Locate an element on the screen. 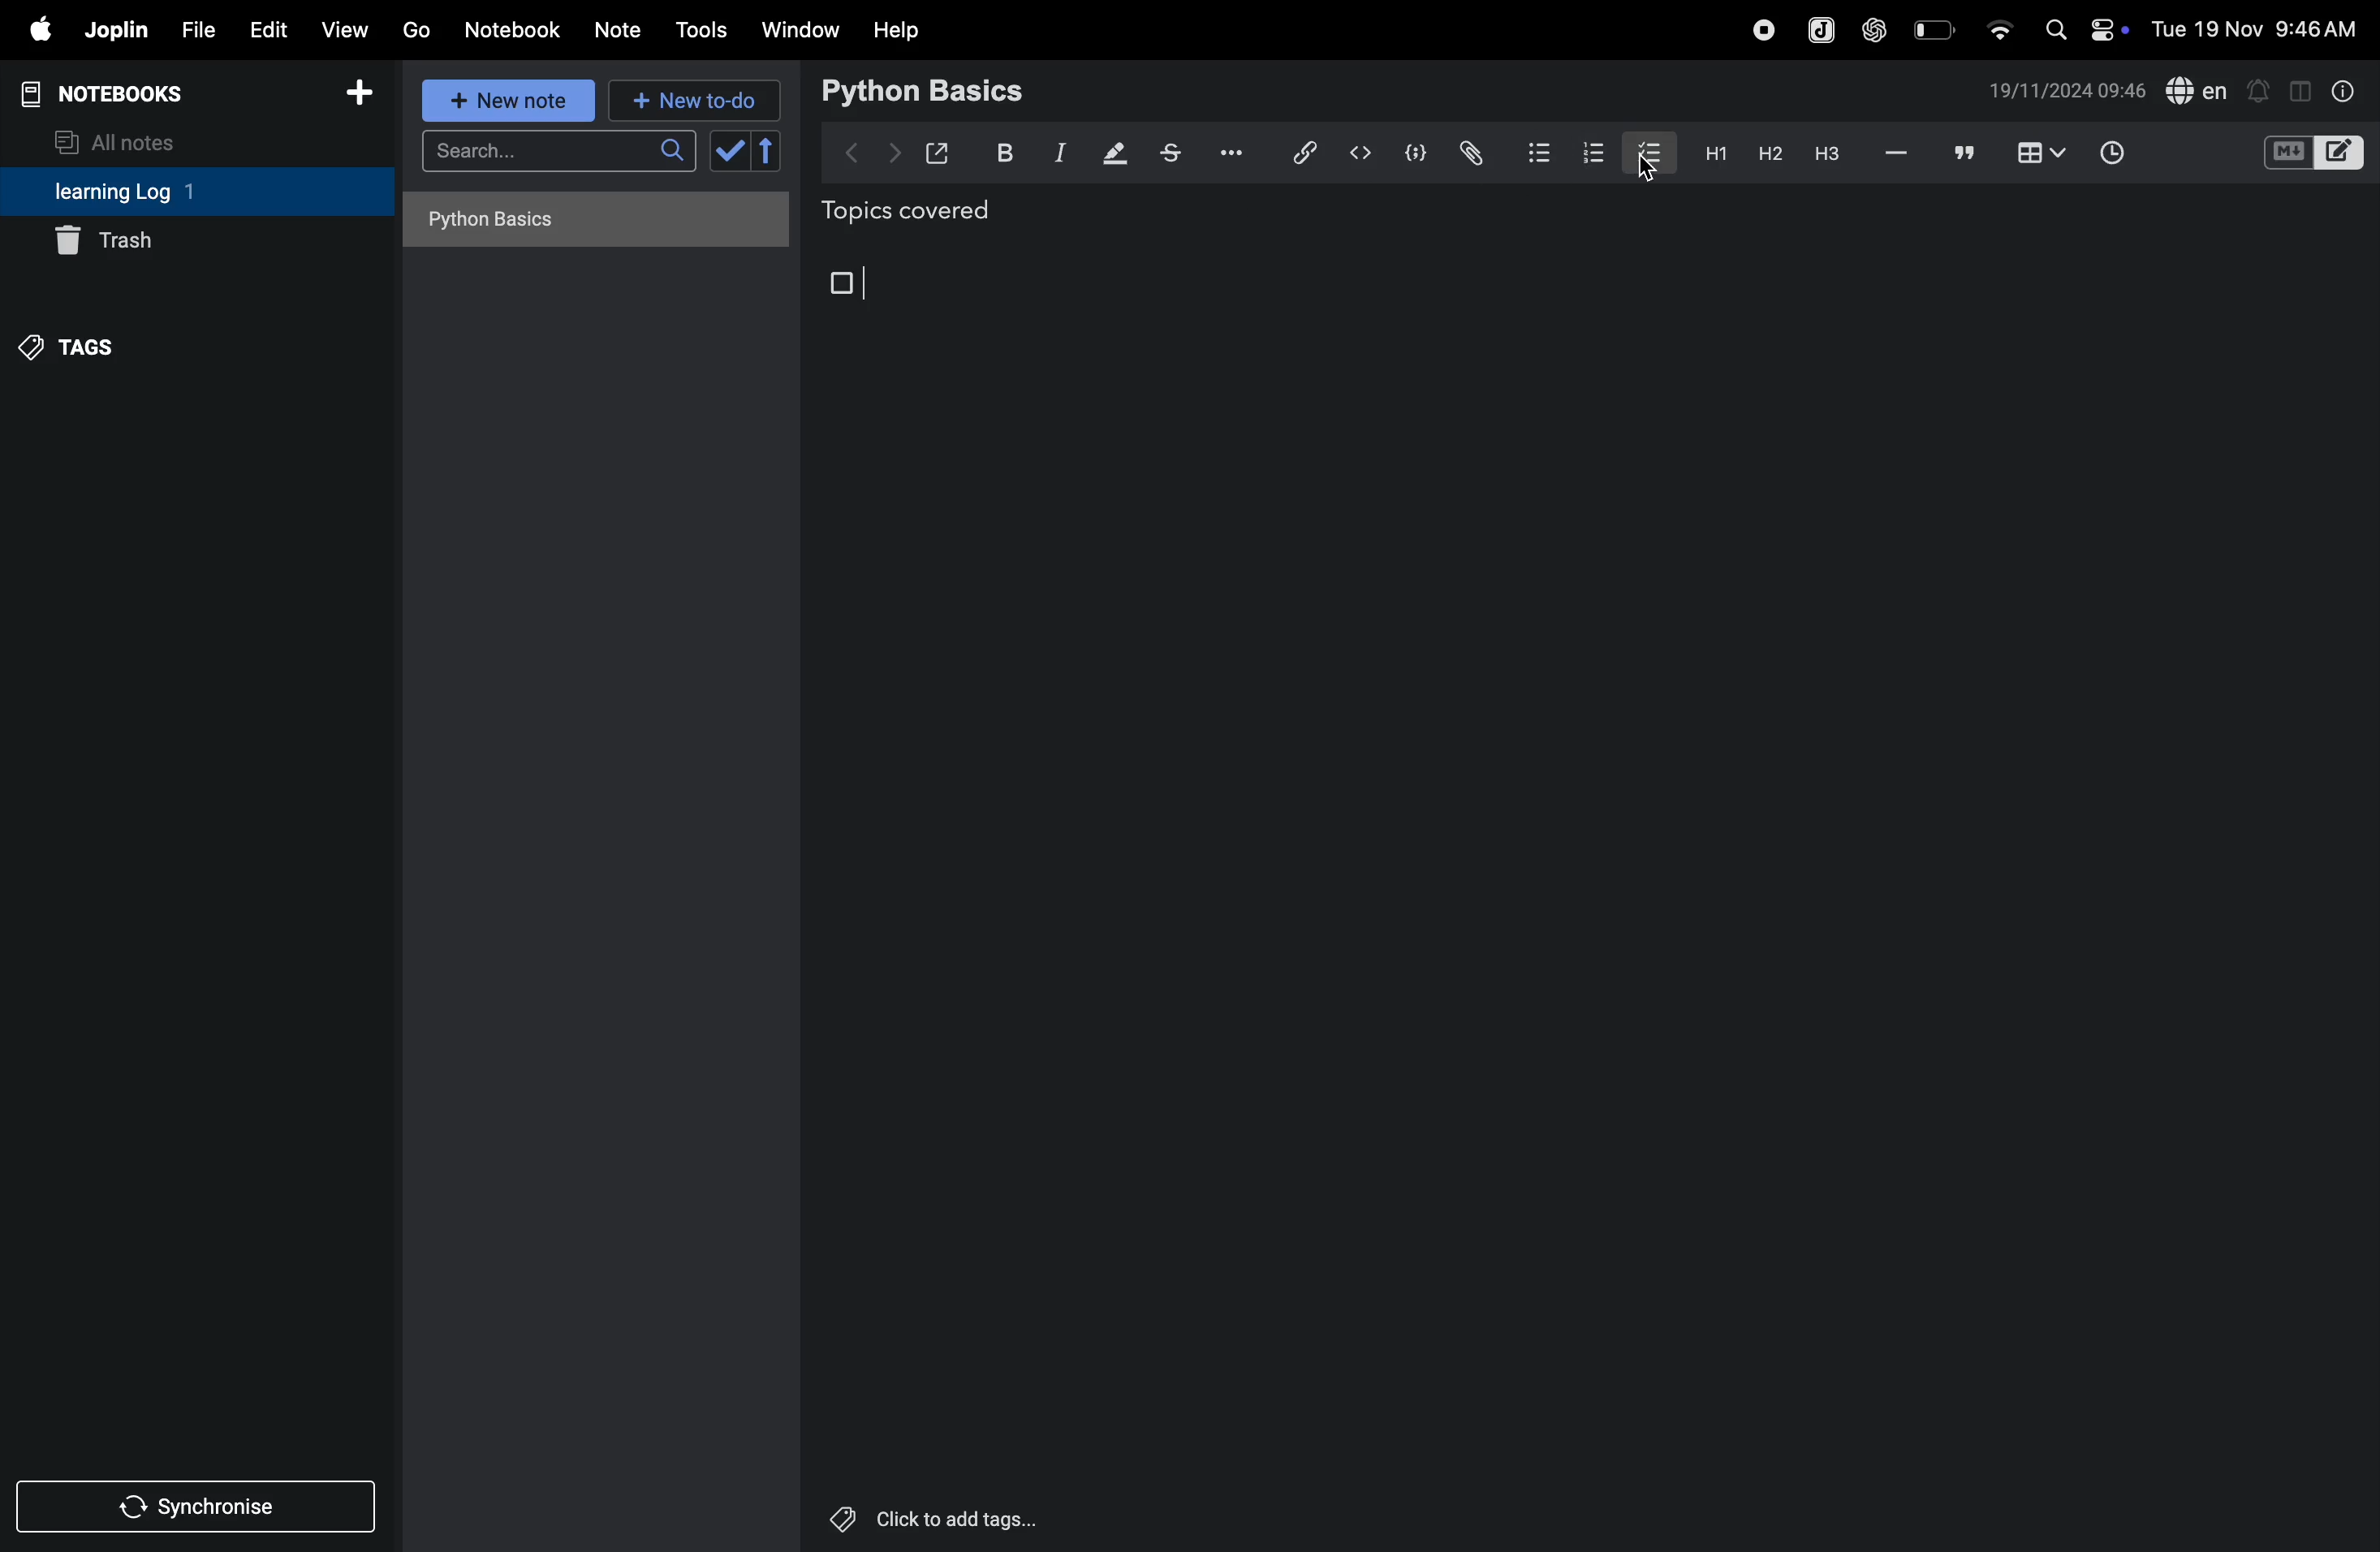  window is located at coordinates (801, 29).